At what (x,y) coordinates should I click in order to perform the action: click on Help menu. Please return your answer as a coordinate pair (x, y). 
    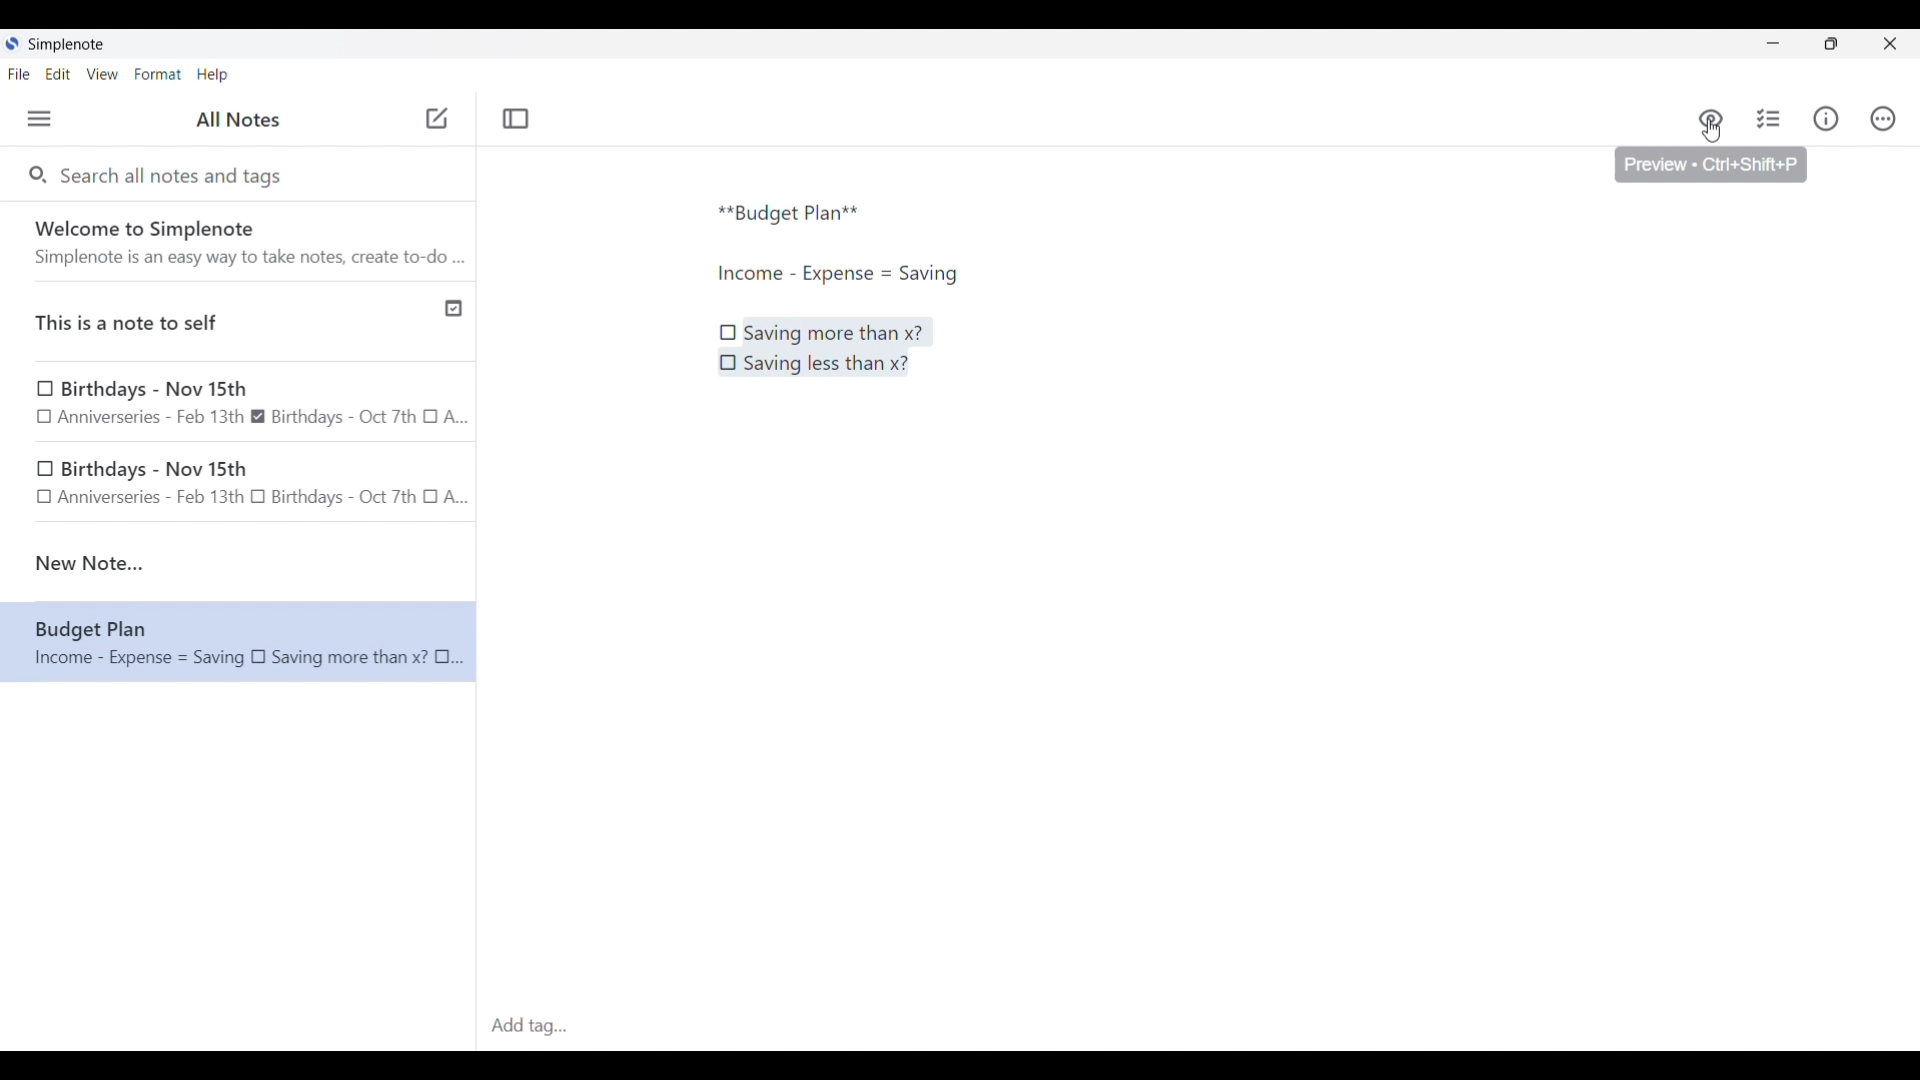
    Looking at the image, I should click on (212, 74).